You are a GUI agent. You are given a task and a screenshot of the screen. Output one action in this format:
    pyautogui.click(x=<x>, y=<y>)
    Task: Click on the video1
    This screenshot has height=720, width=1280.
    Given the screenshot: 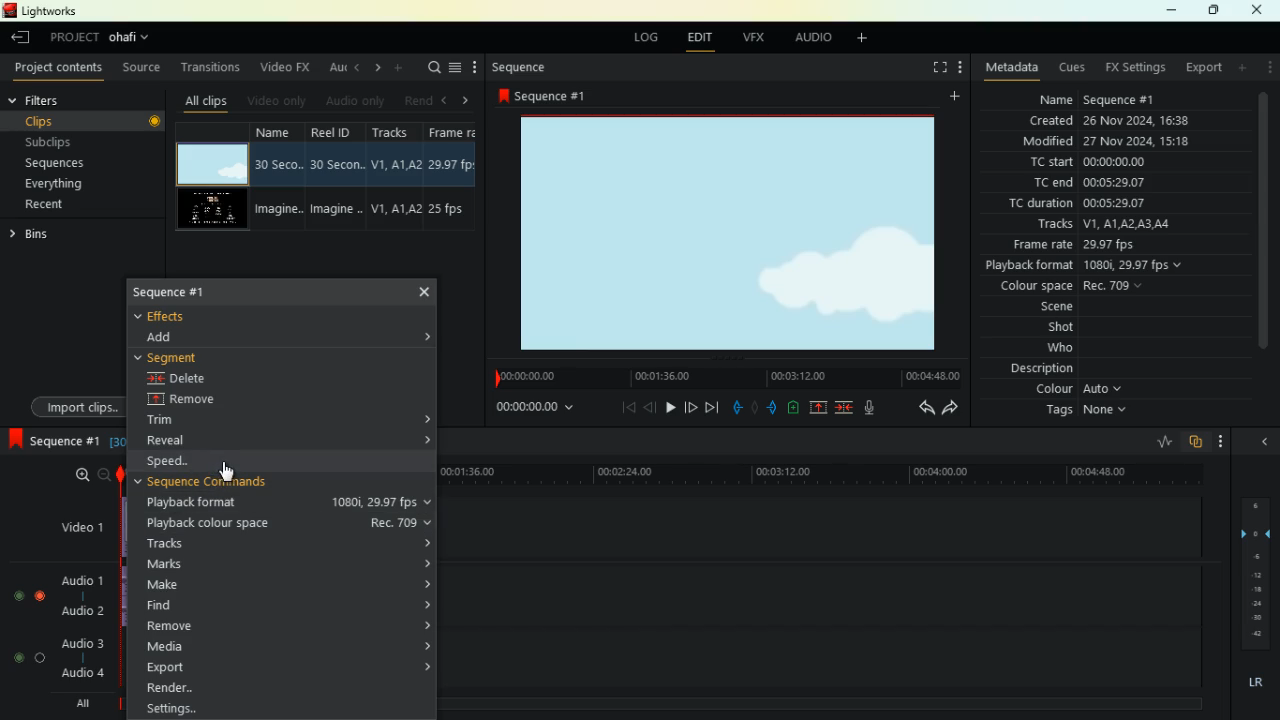 What is the action you would take?
    pyautogui.click(x=78, y=526)
    